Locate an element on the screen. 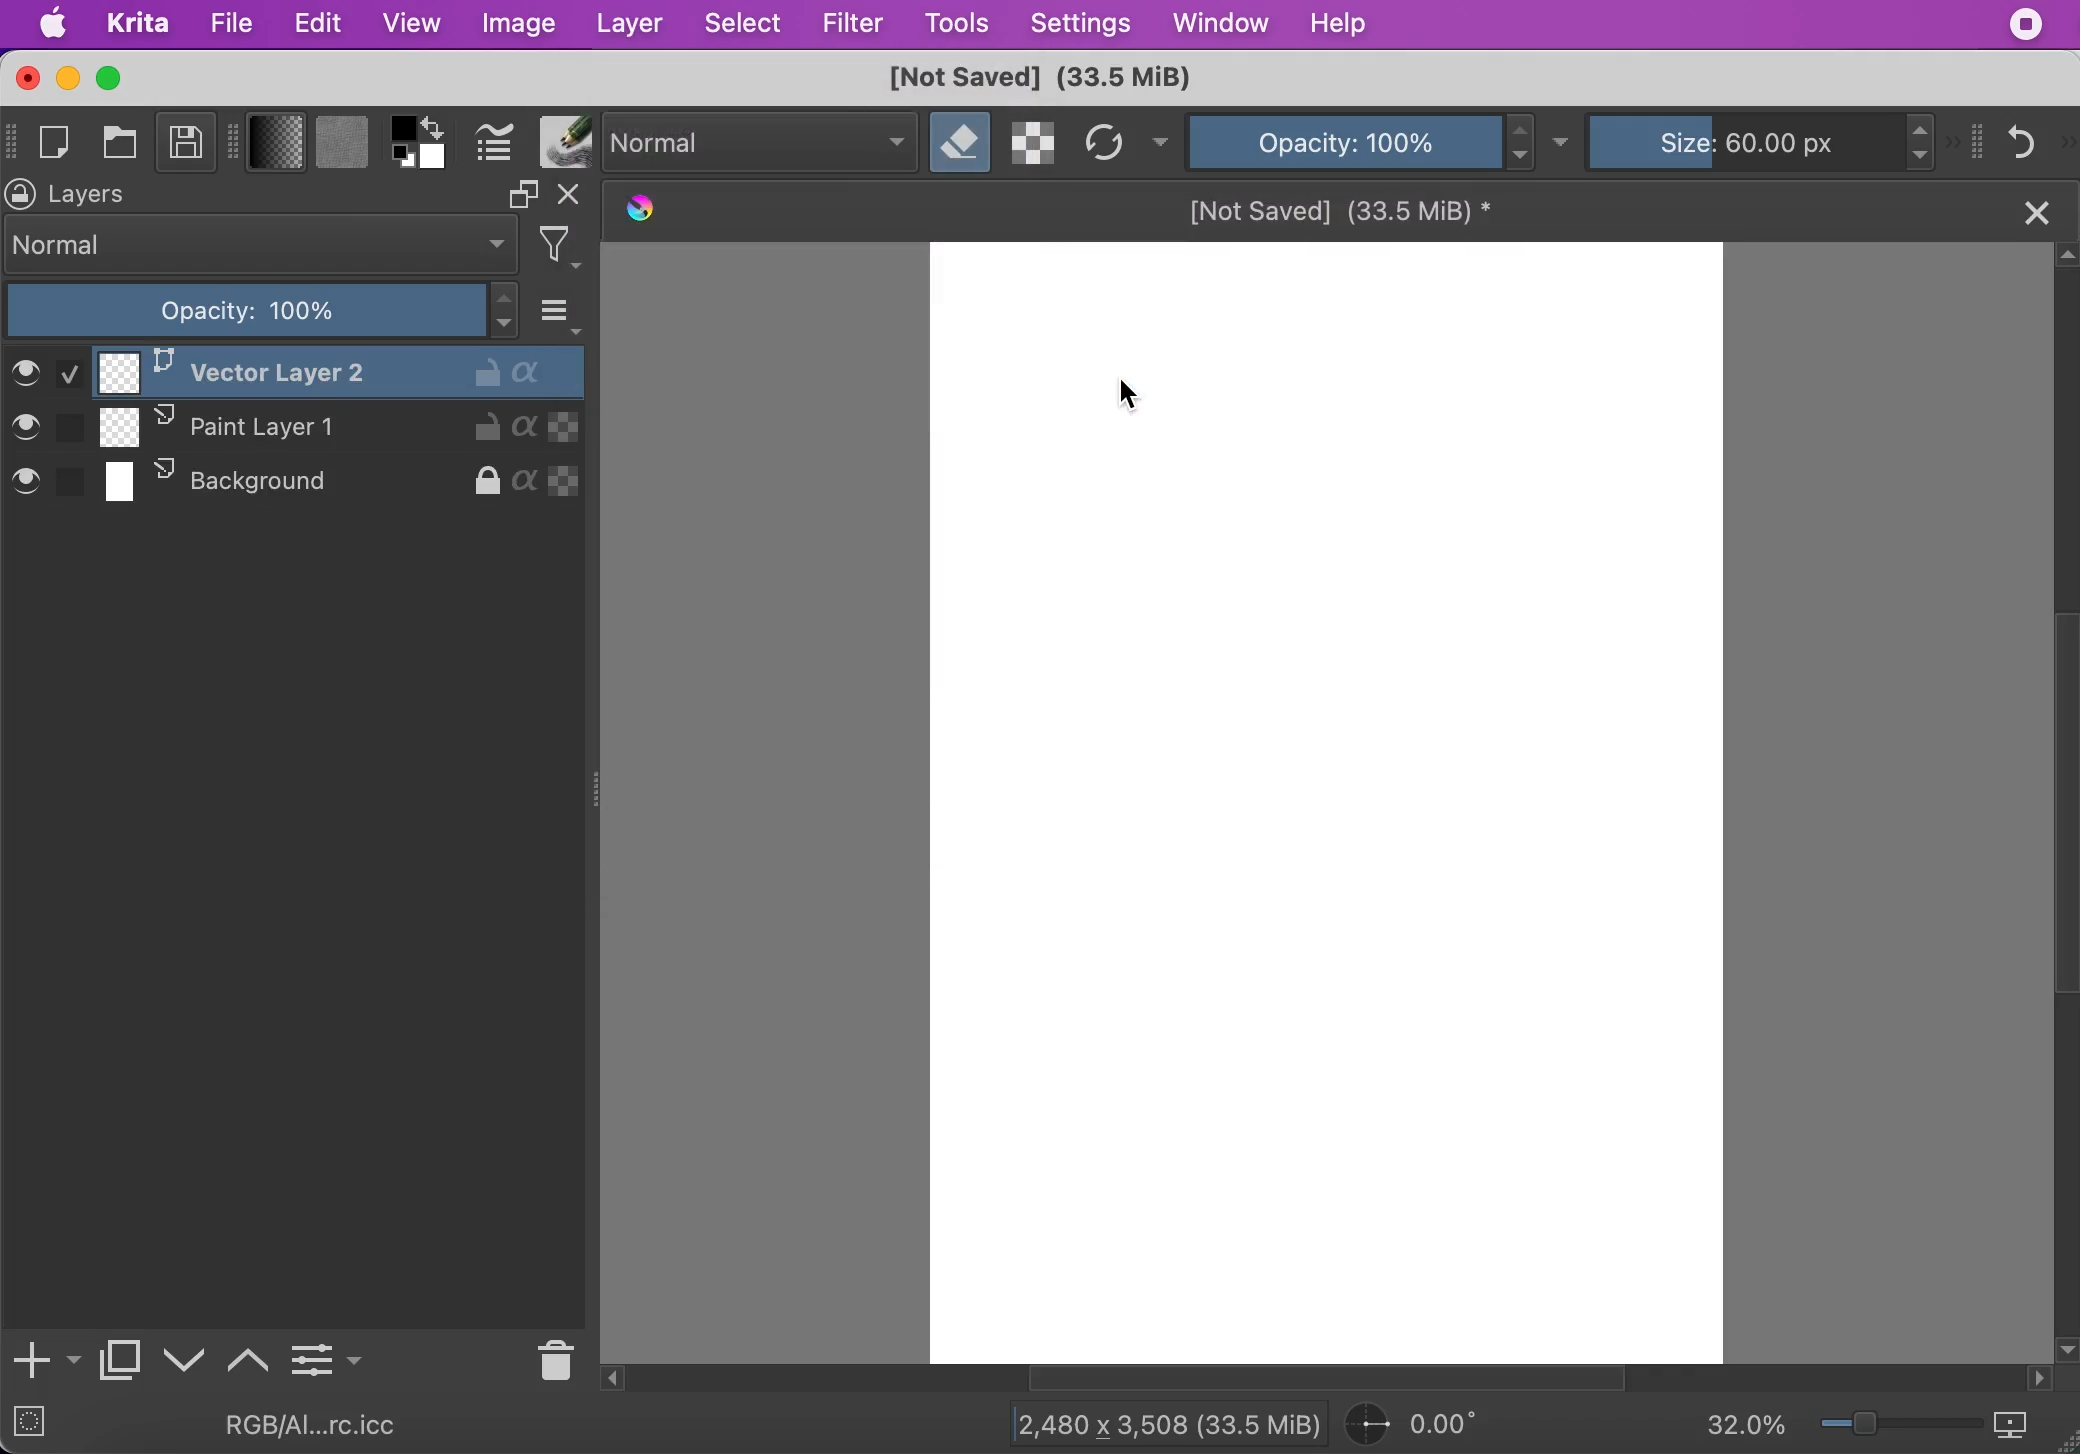  horizontal slider is located at coordinates (1348, 1379).